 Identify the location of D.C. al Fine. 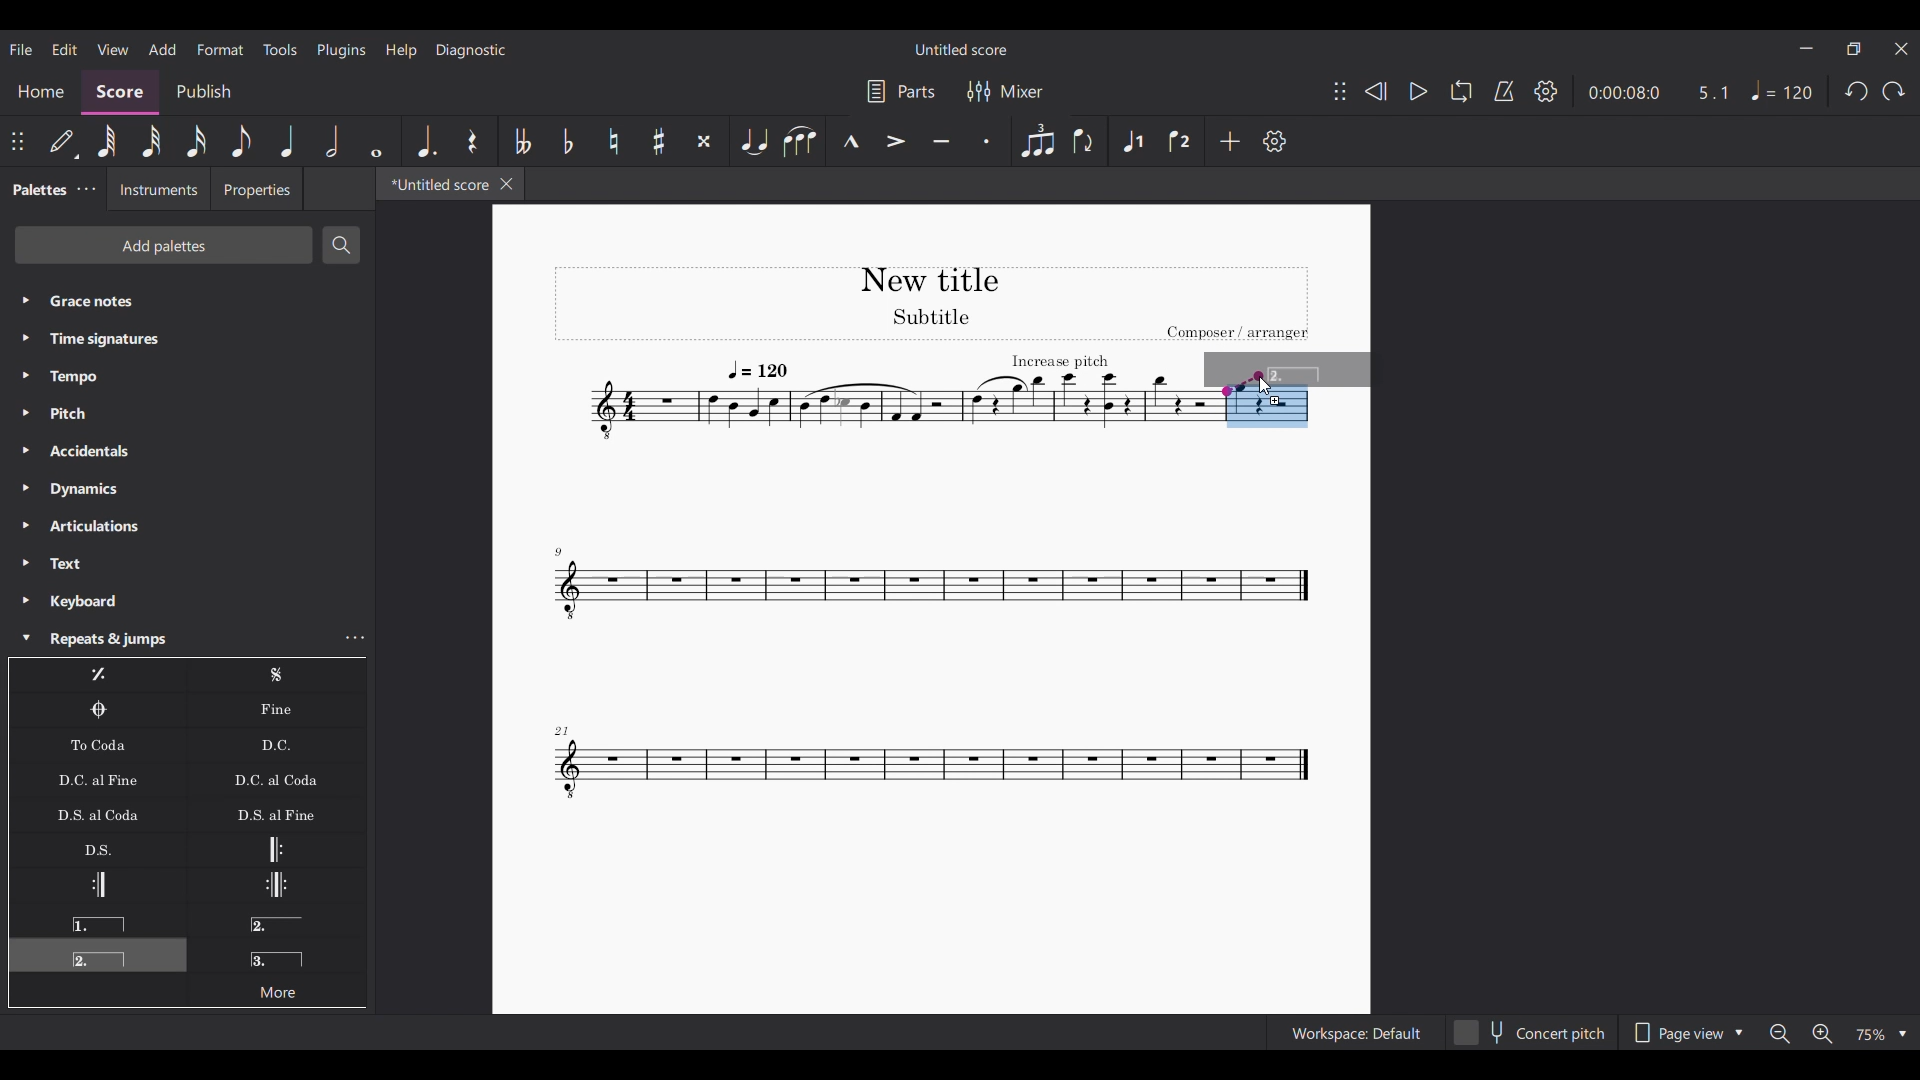
(98, 779).